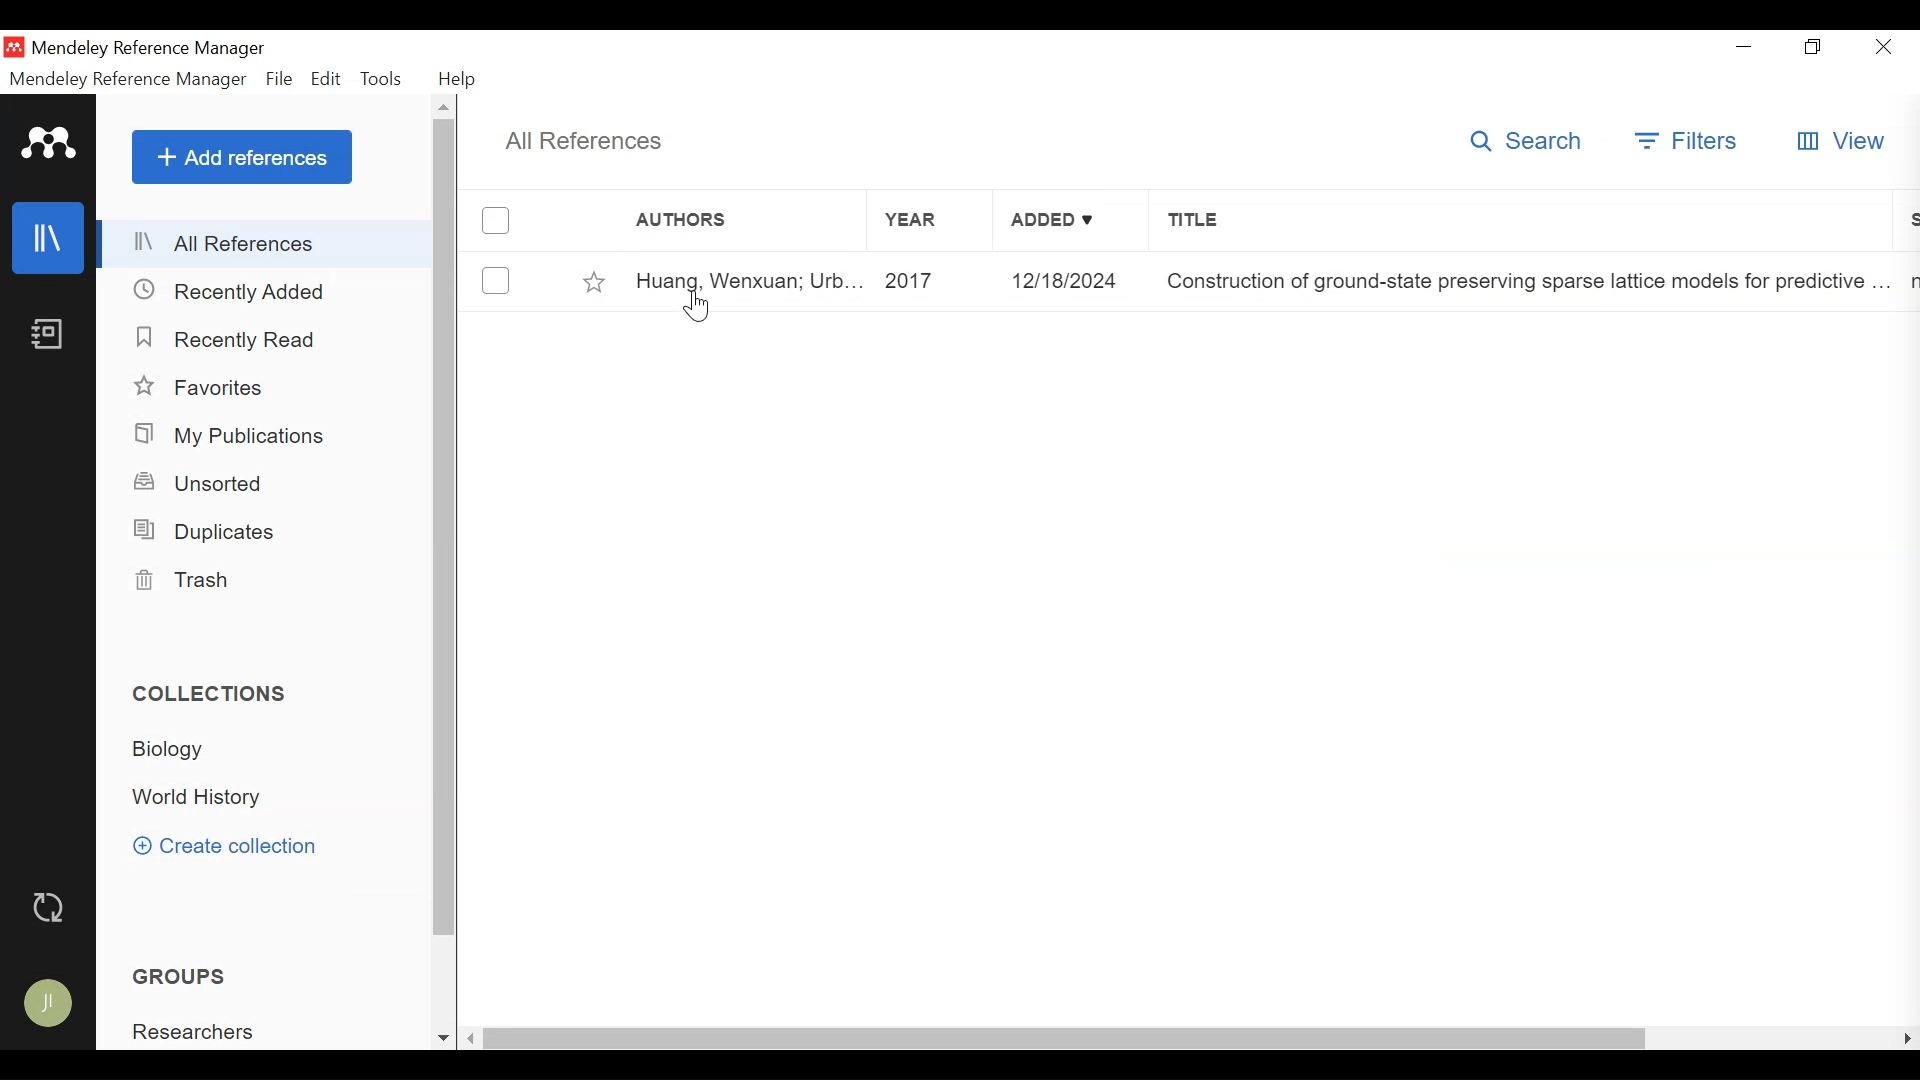 The width and height of the screenshot is (1920, 1080). What do you see at coordinates (494, 221) in the screenshot?
I see `(un)select al` at bounding box center [494, 221].